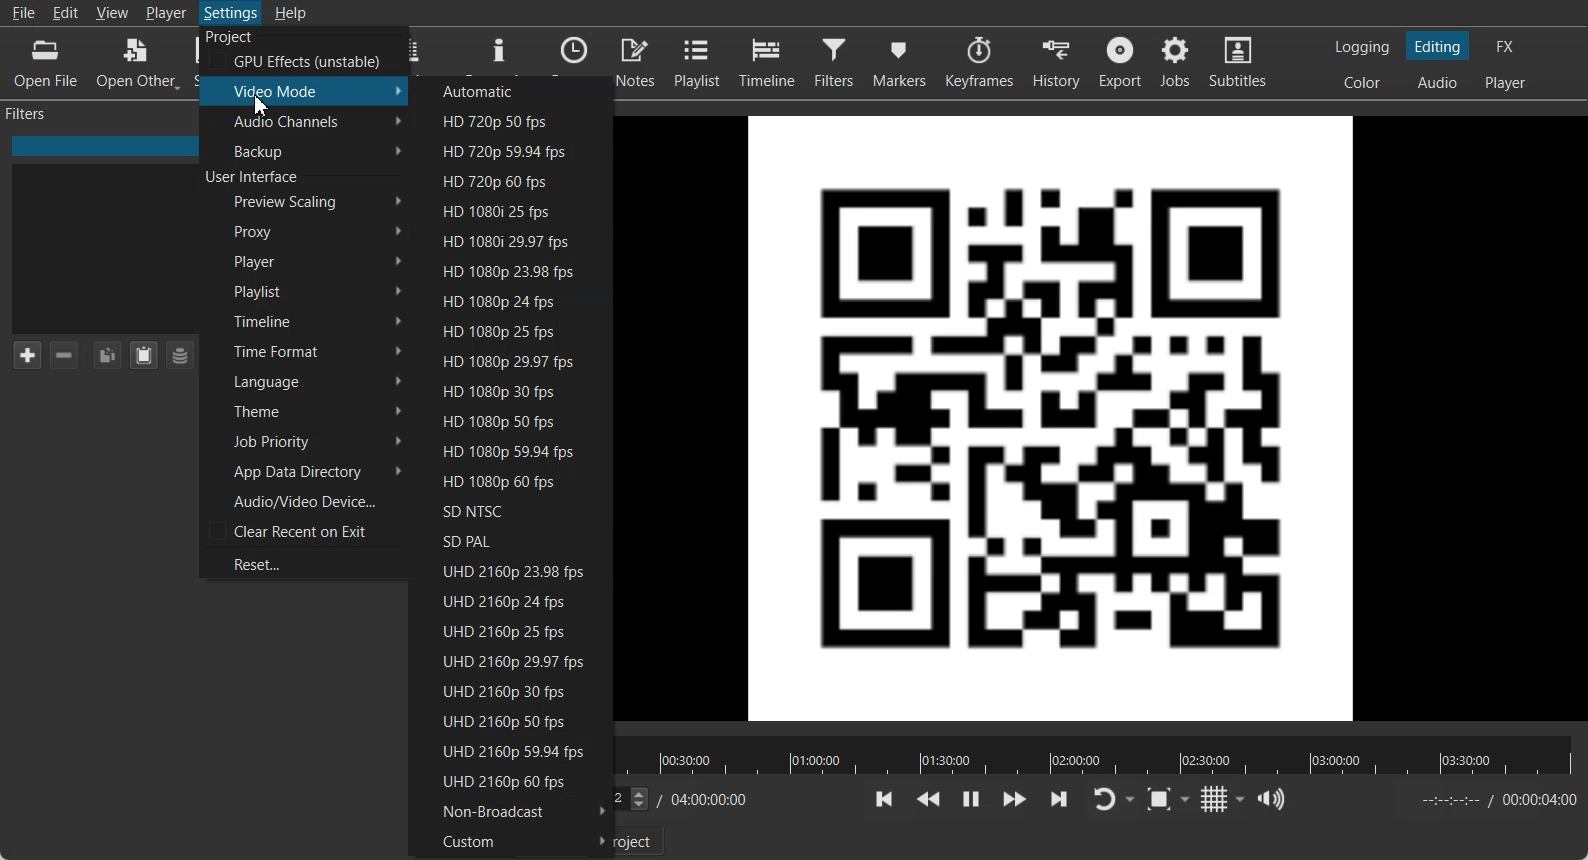 The height and width of the screenshot is (860, 1588). I want to click on HD 1080p 24 fps, so click(506, 299).